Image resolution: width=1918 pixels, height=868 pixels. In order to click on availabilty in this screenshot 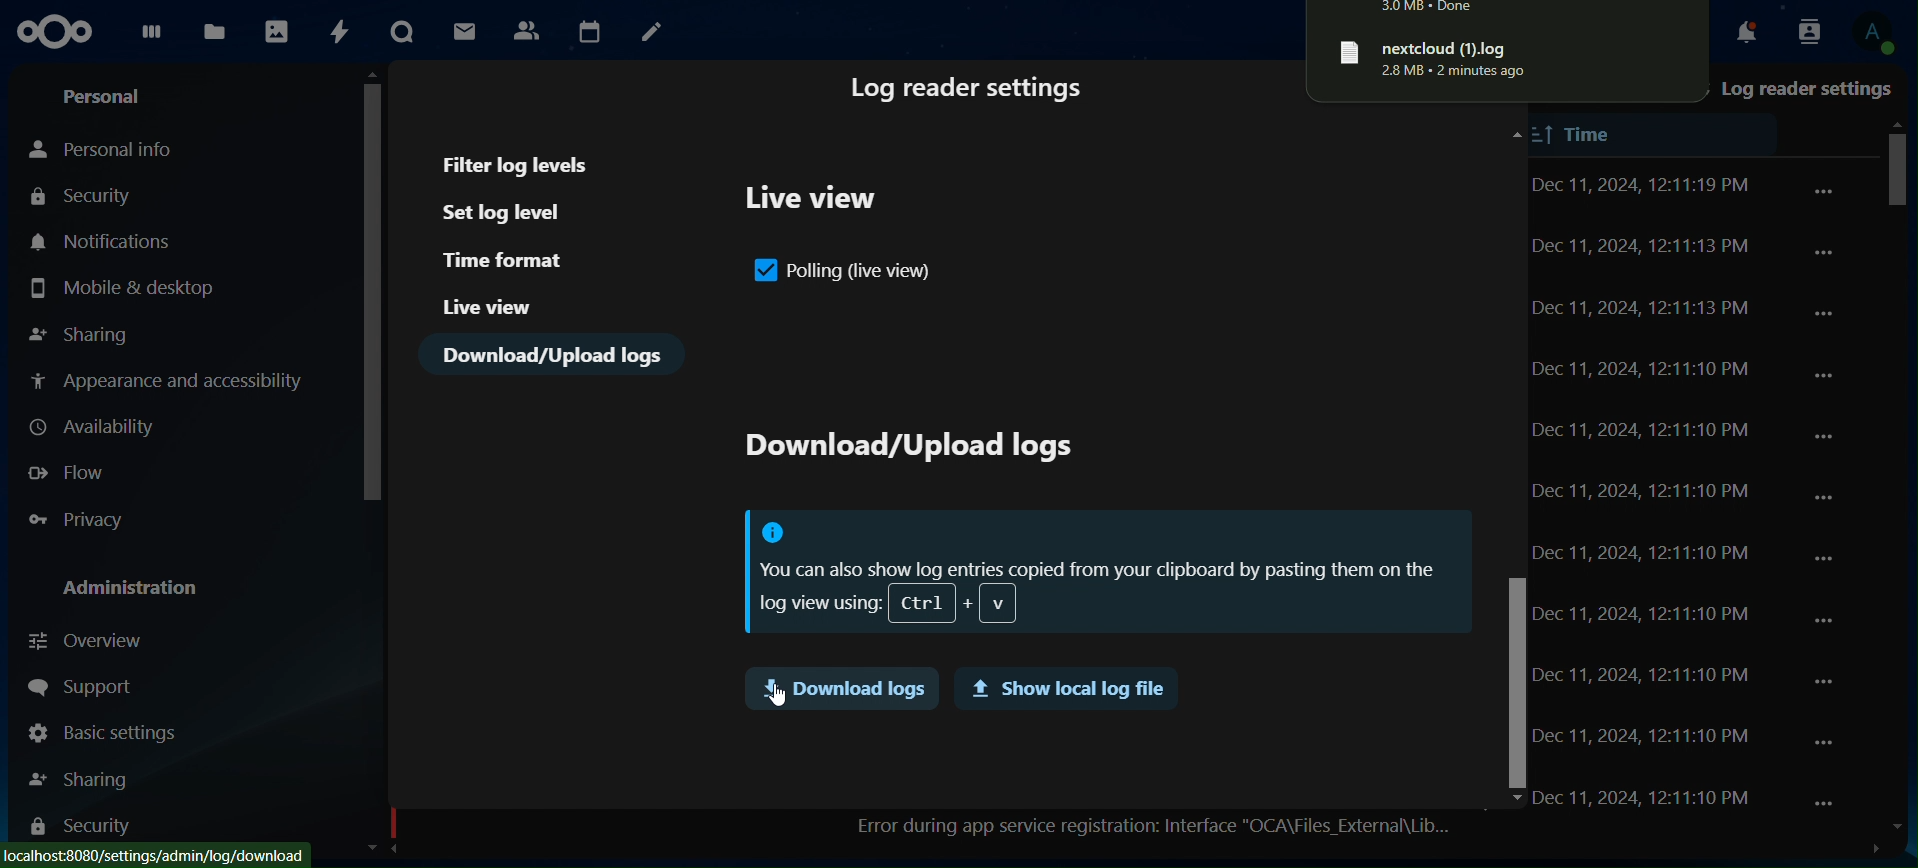, I will do `click(98, 427)`.